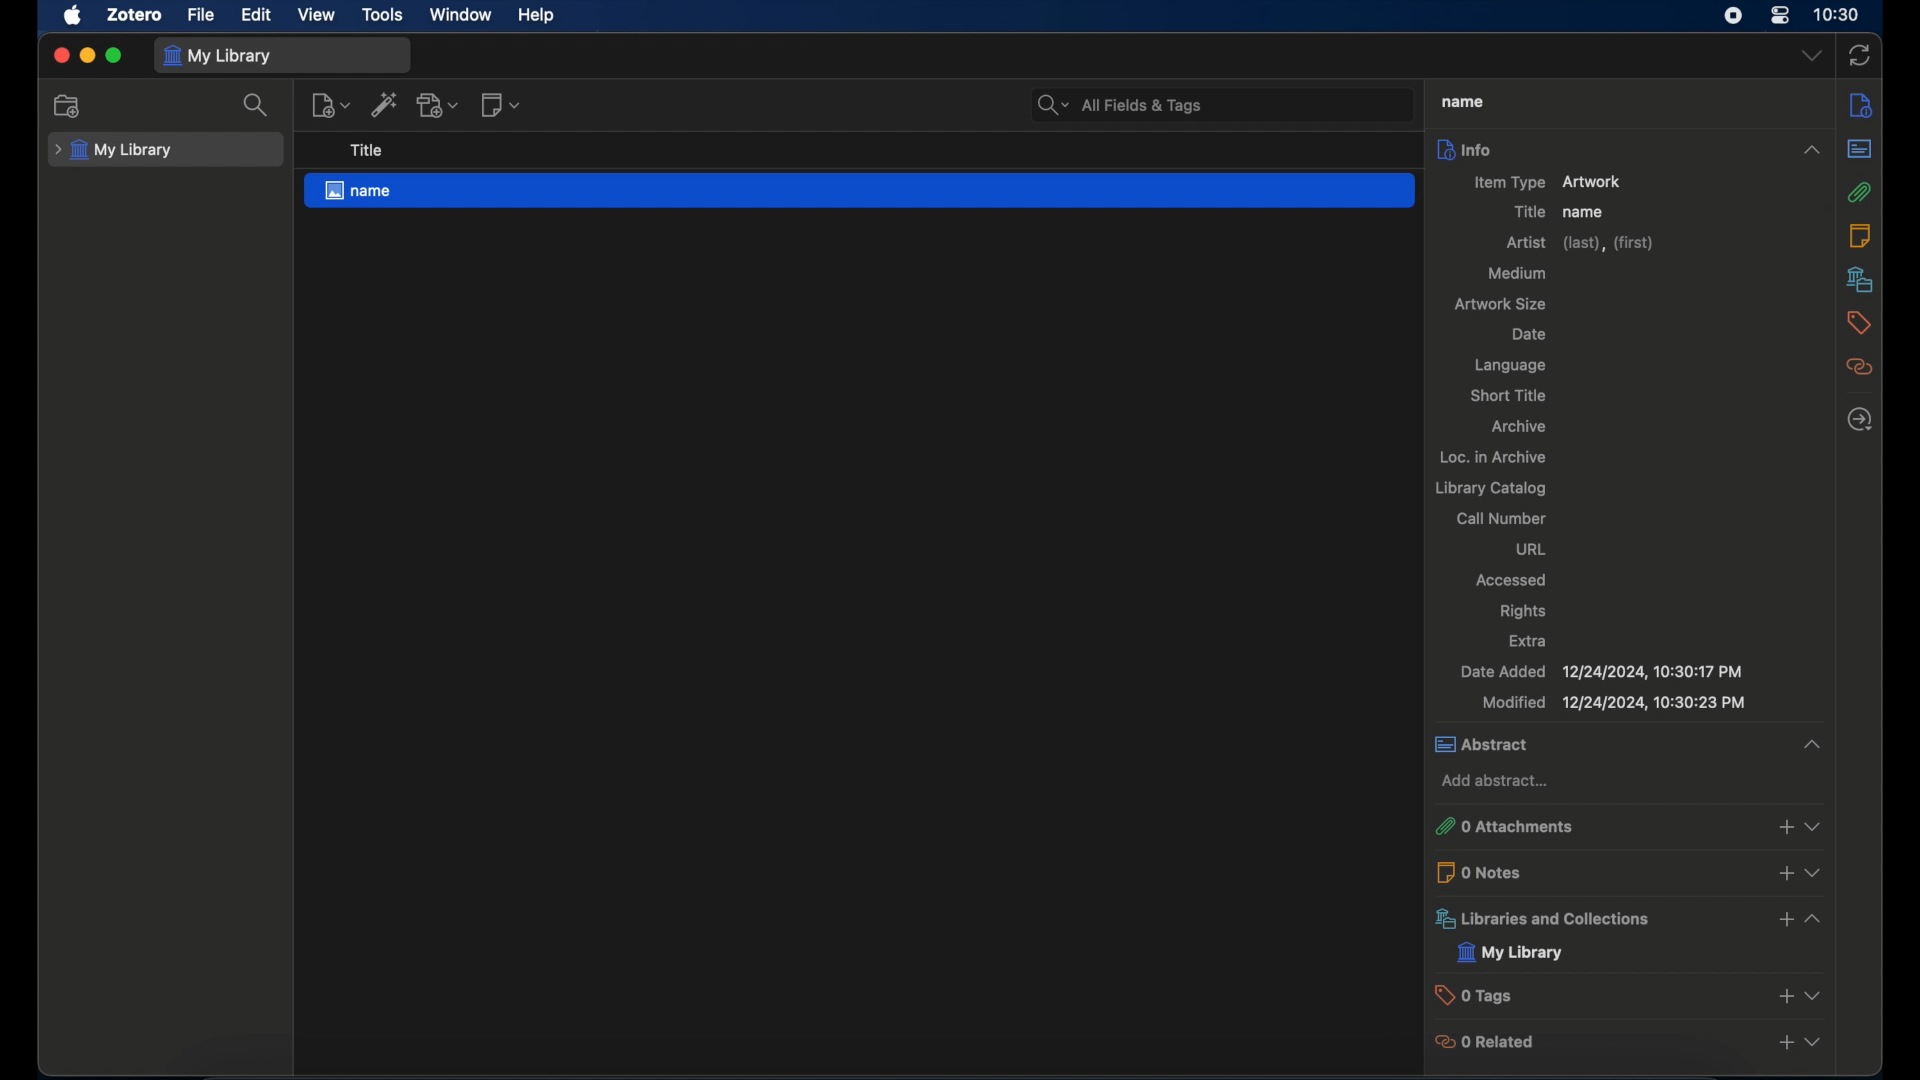  What do you see at coordinates (1860, 367) in the screenshot?
I see `related` at bounding box center [1860, 367].